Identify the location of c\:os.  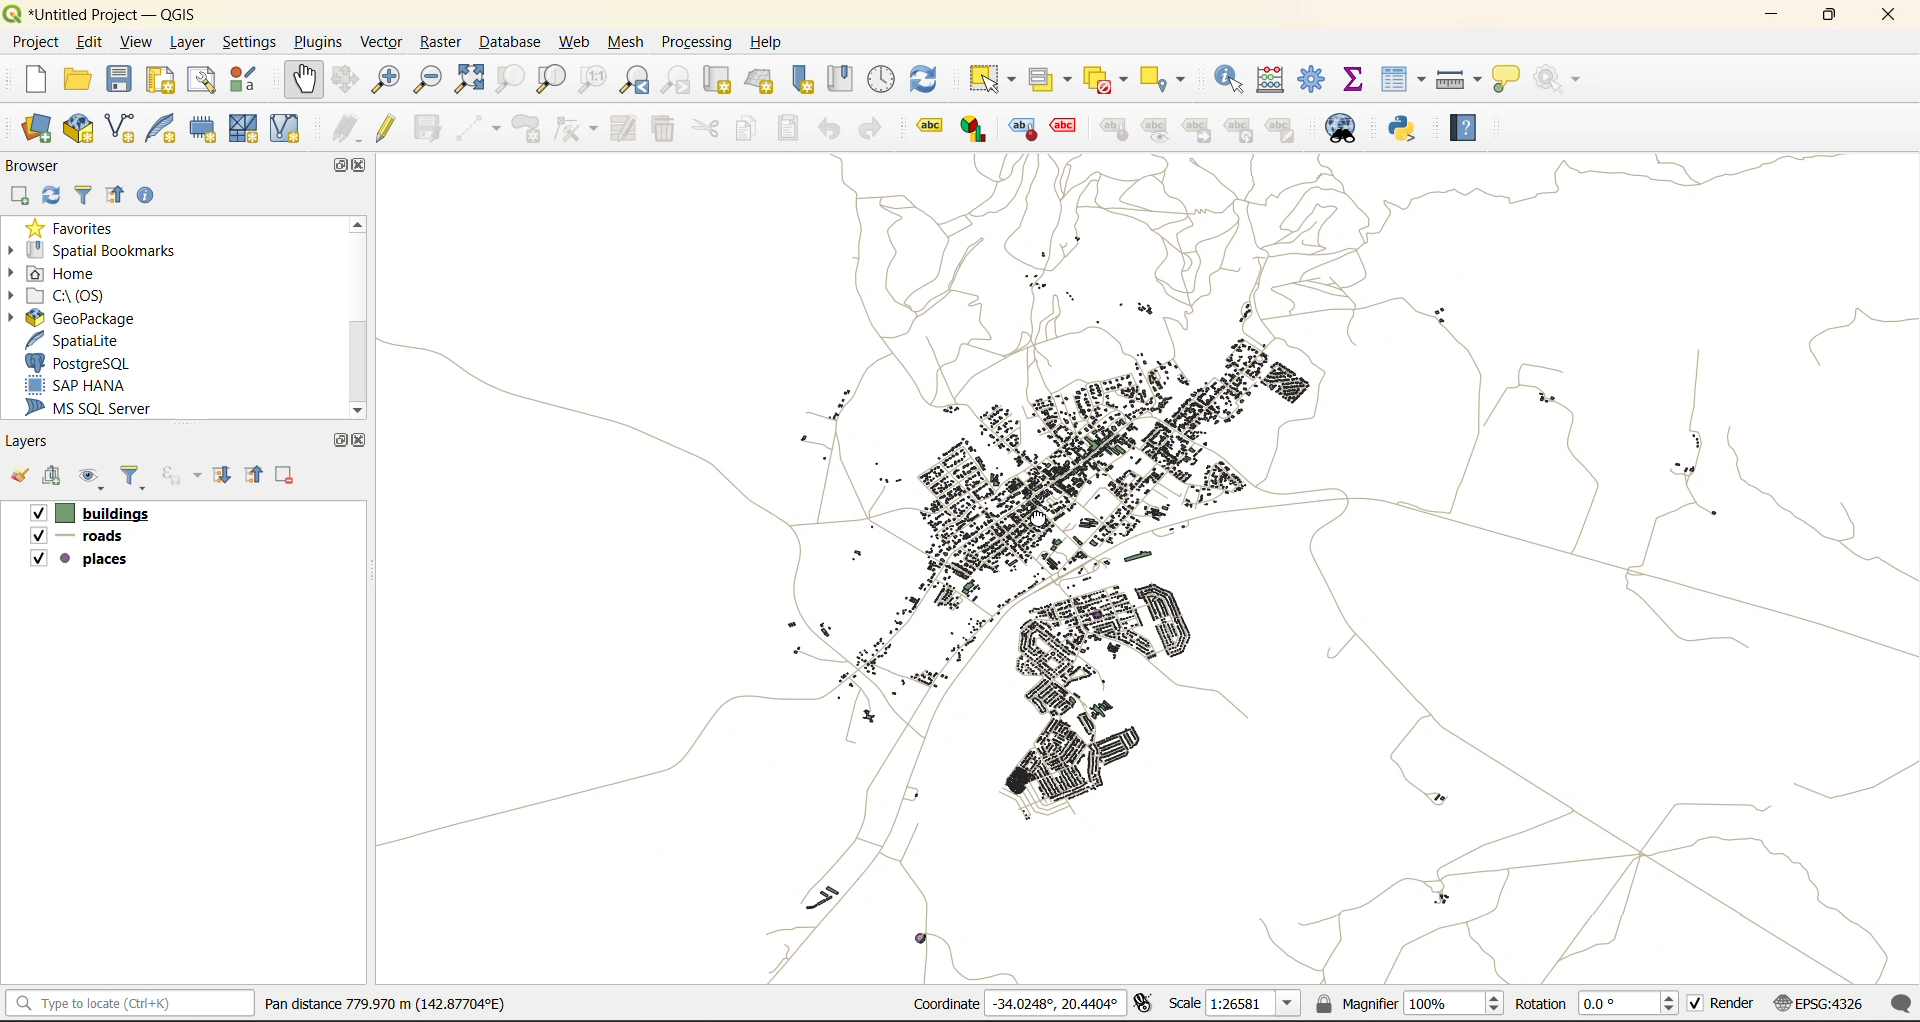
(71, 296).